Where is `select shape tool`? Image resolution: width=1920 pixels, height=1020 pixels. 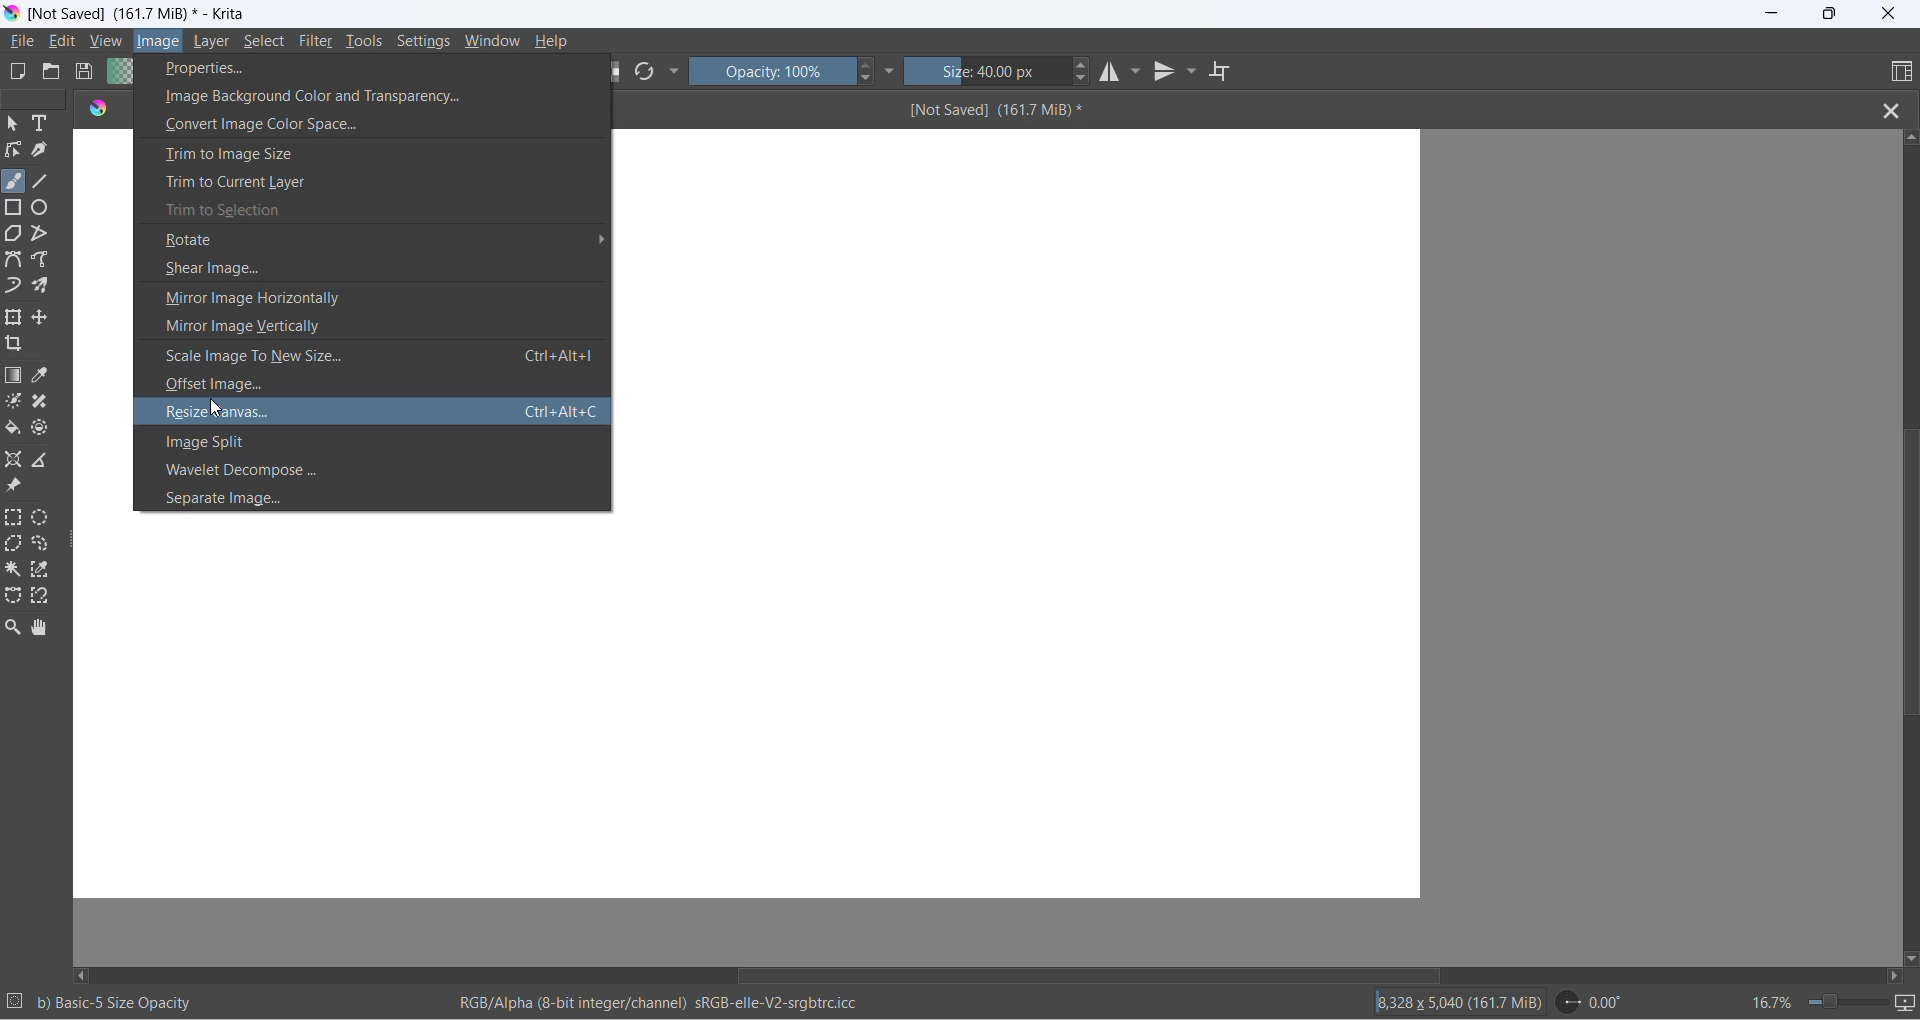
select shape tool is located at coordinates (13, 125).